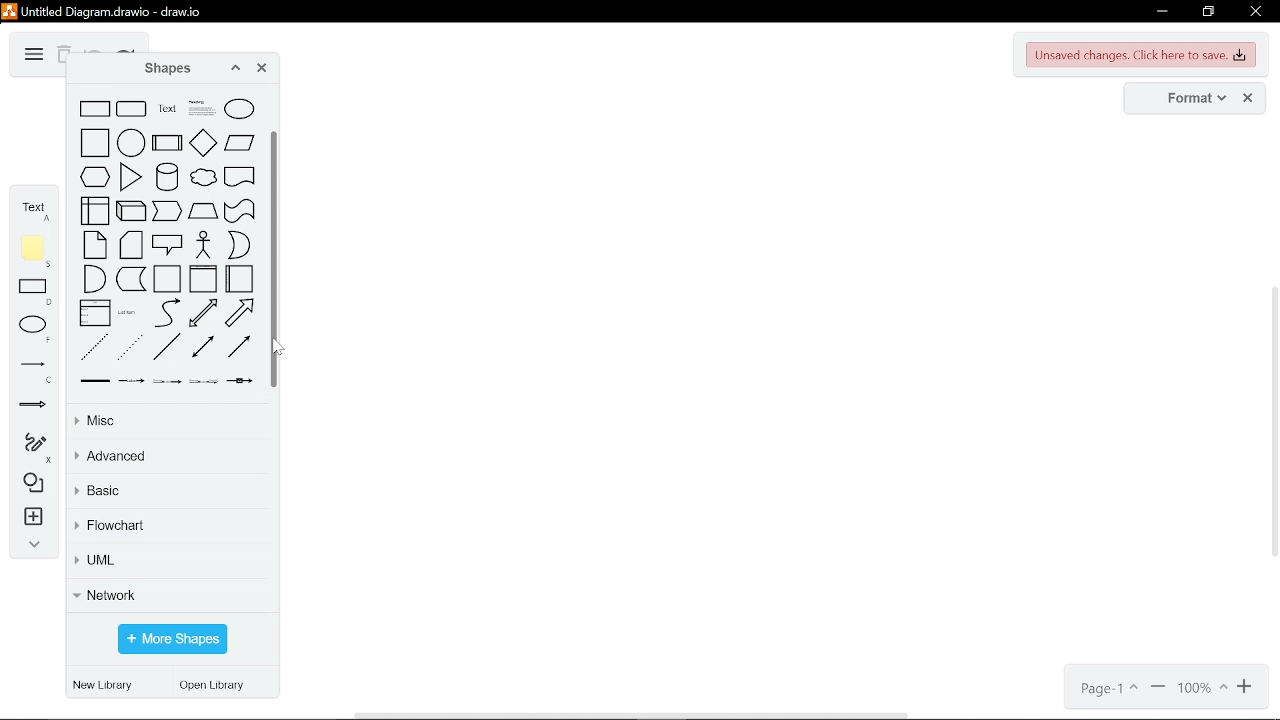  What do you see at coordinates (63, 56) in the screenshot?
I see `delete` at bounding box center [63, 56].